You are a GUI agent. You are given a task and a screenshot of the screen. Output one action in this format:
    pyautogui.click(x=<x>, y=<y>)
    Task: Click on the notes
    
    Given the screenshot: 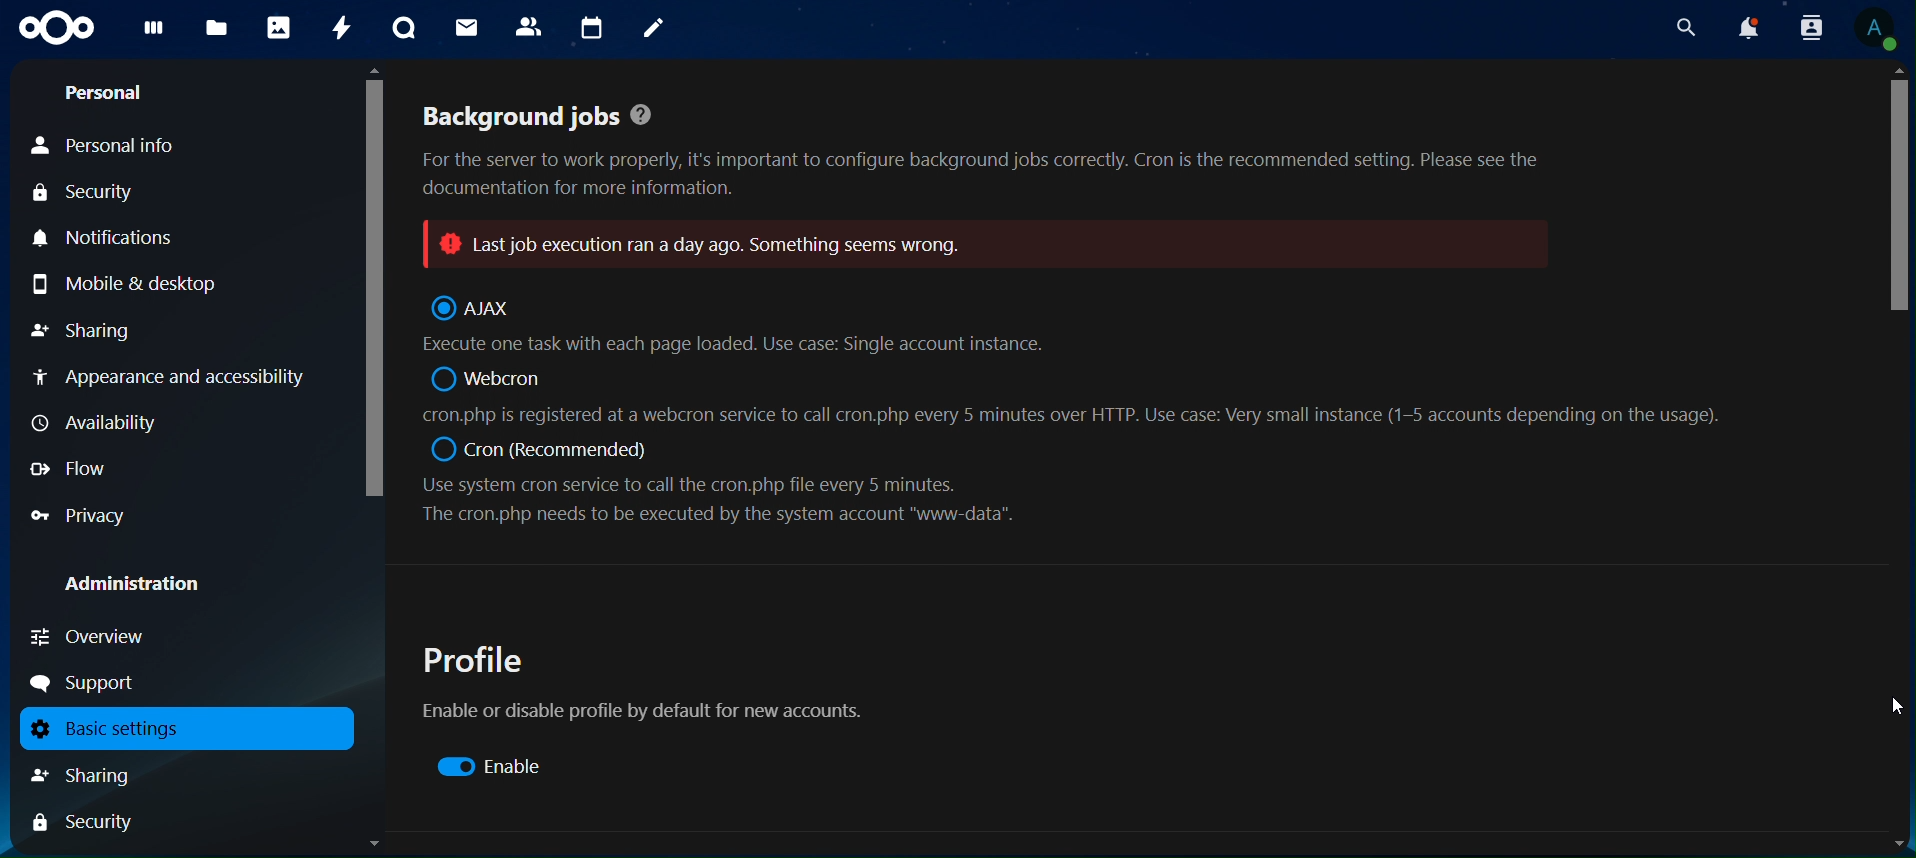 What is the action you would take?
    pyautogui.click(x=654, y=30)
    